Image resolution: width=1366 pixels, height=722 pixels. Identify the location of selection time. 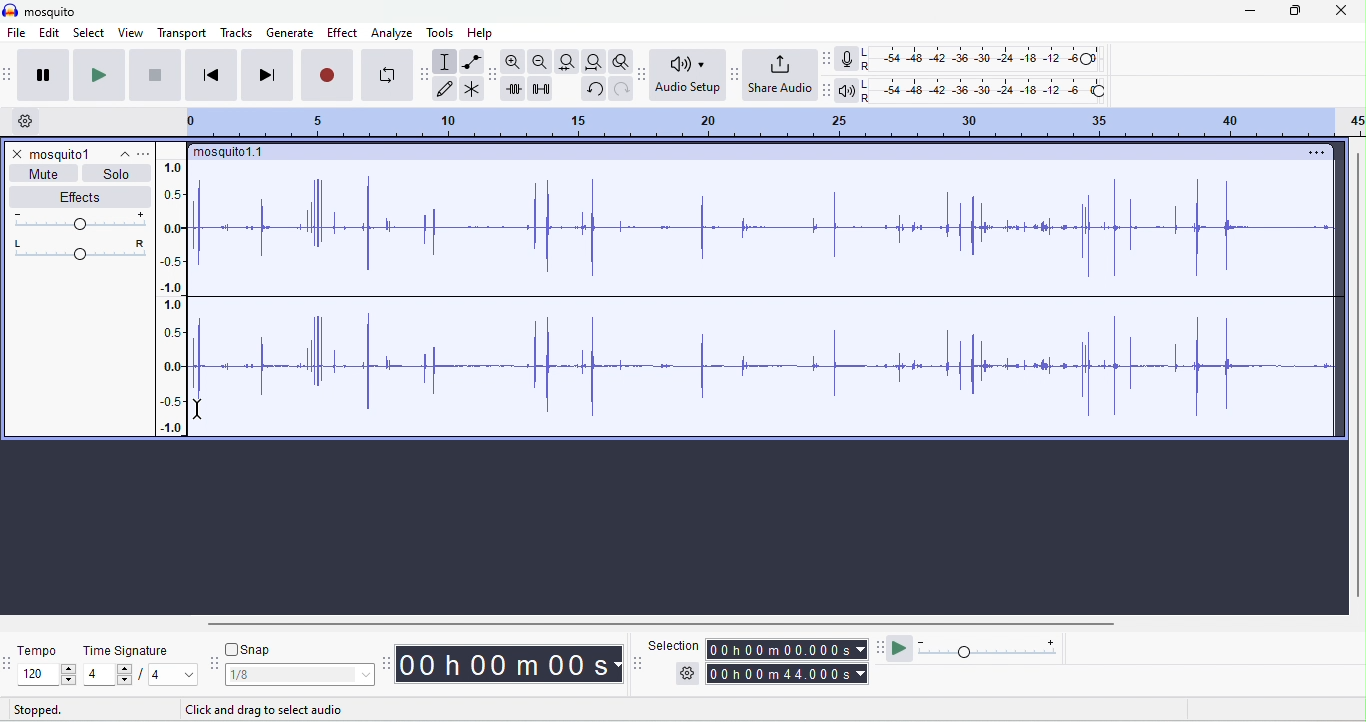
(788, 649).